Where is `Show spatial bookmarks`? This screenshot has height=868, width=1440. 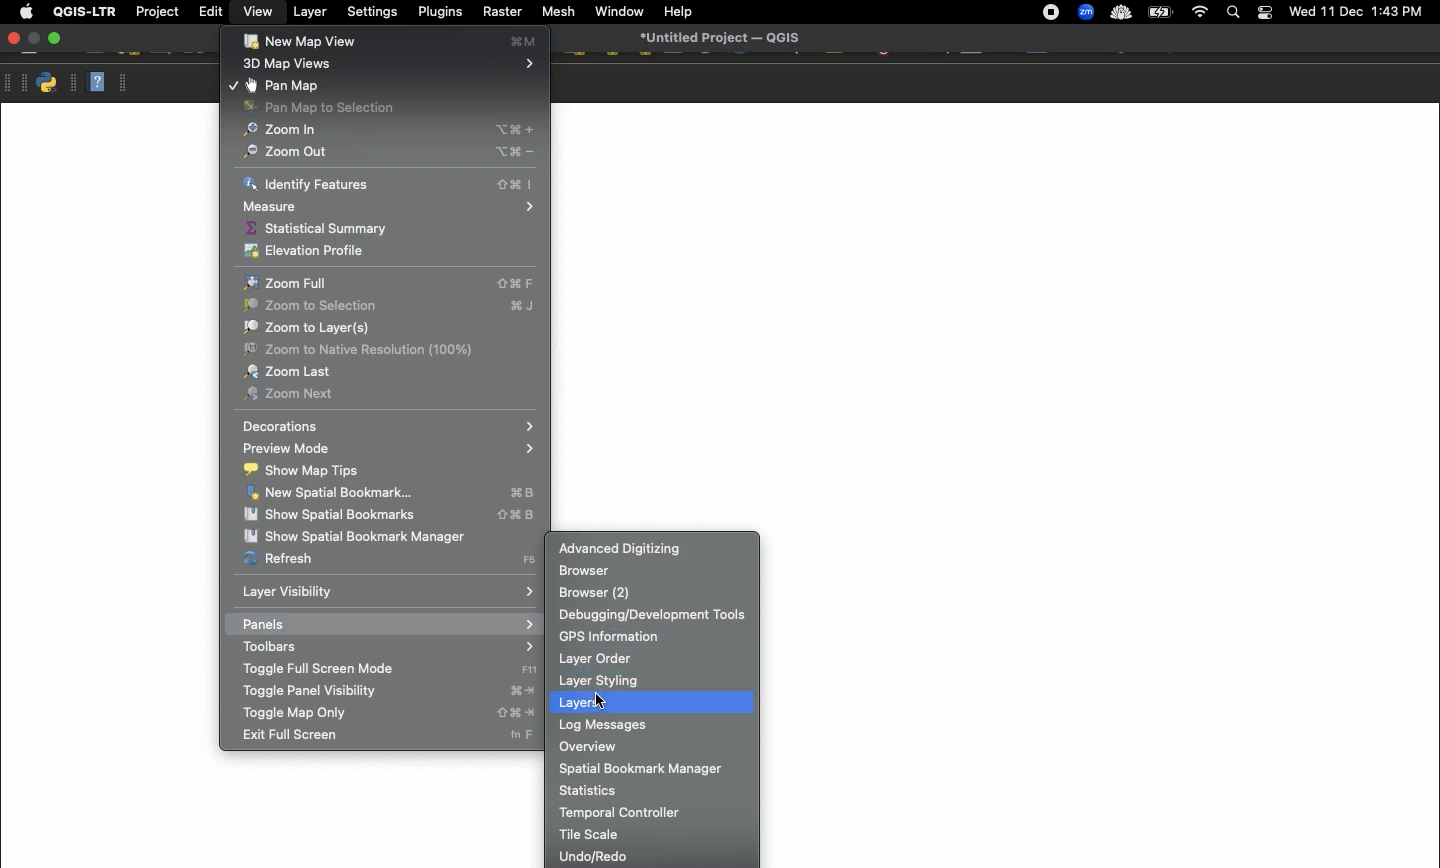 Show spatial bookmarks is located at coordinates (391, 516).